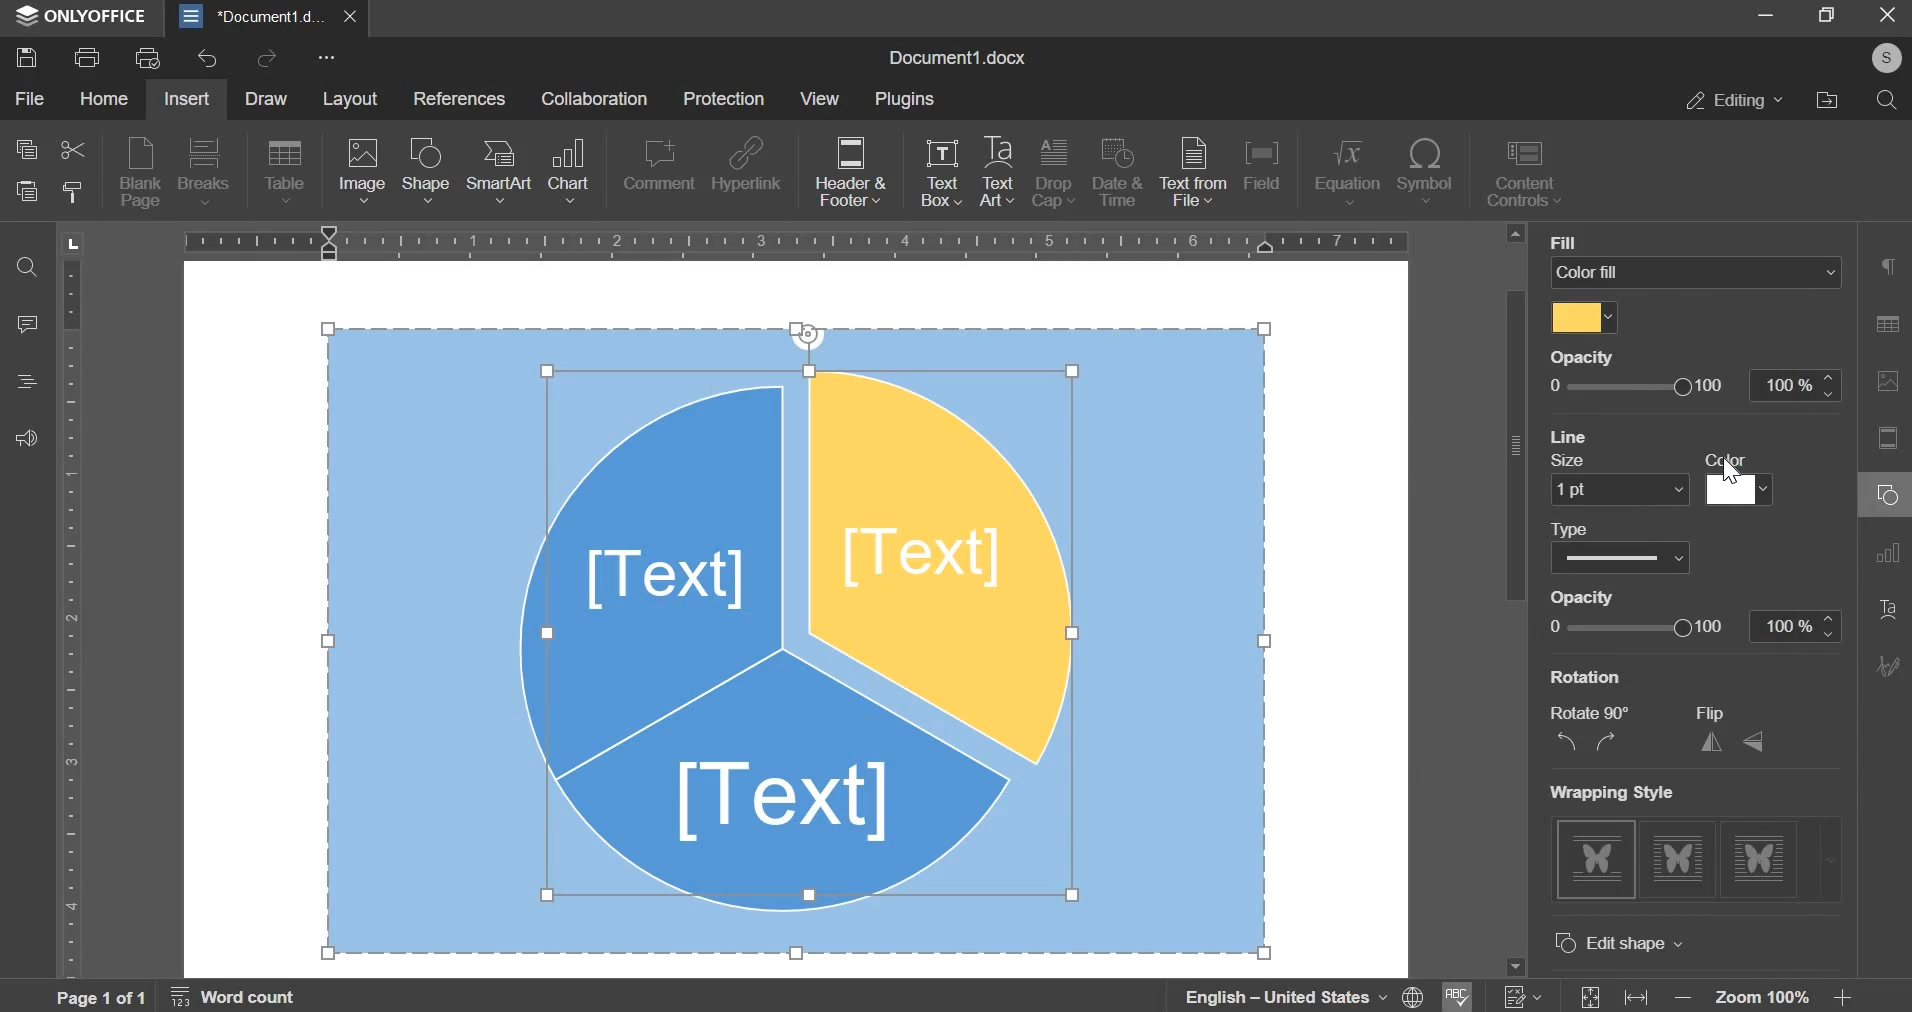 The image size is (1912, 1012). I want to click on spell check, so click(1456, 996).